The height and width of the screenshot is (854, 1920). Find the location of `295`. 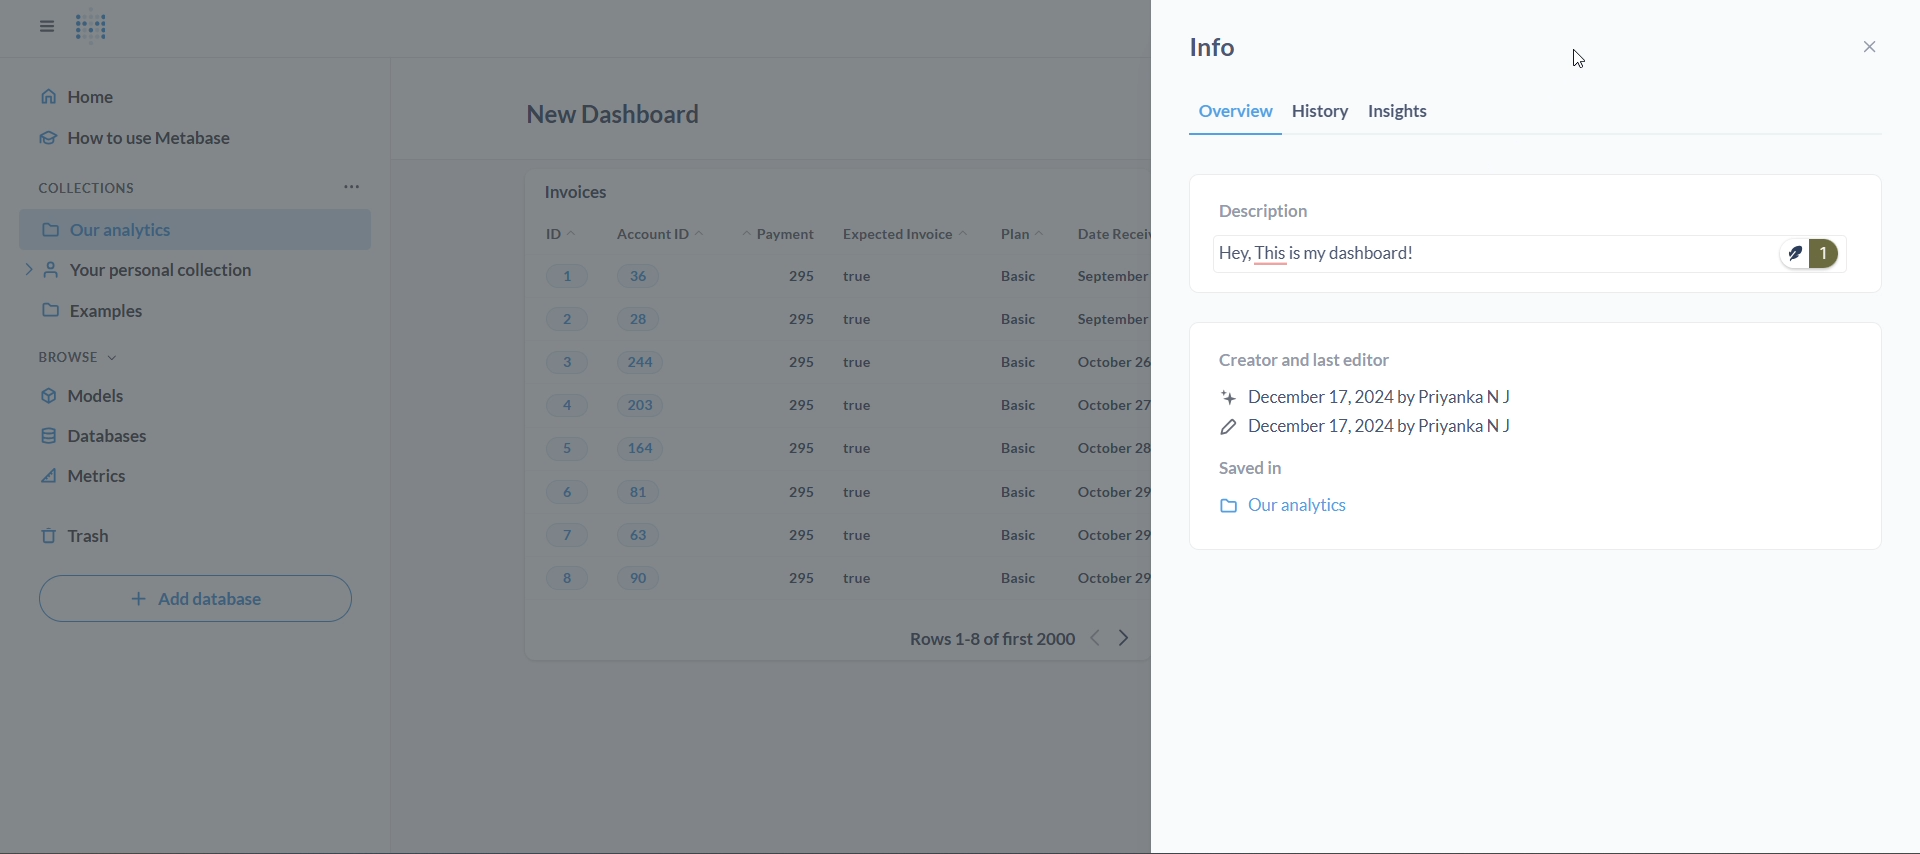

295 is located at coordinates (797, 278).